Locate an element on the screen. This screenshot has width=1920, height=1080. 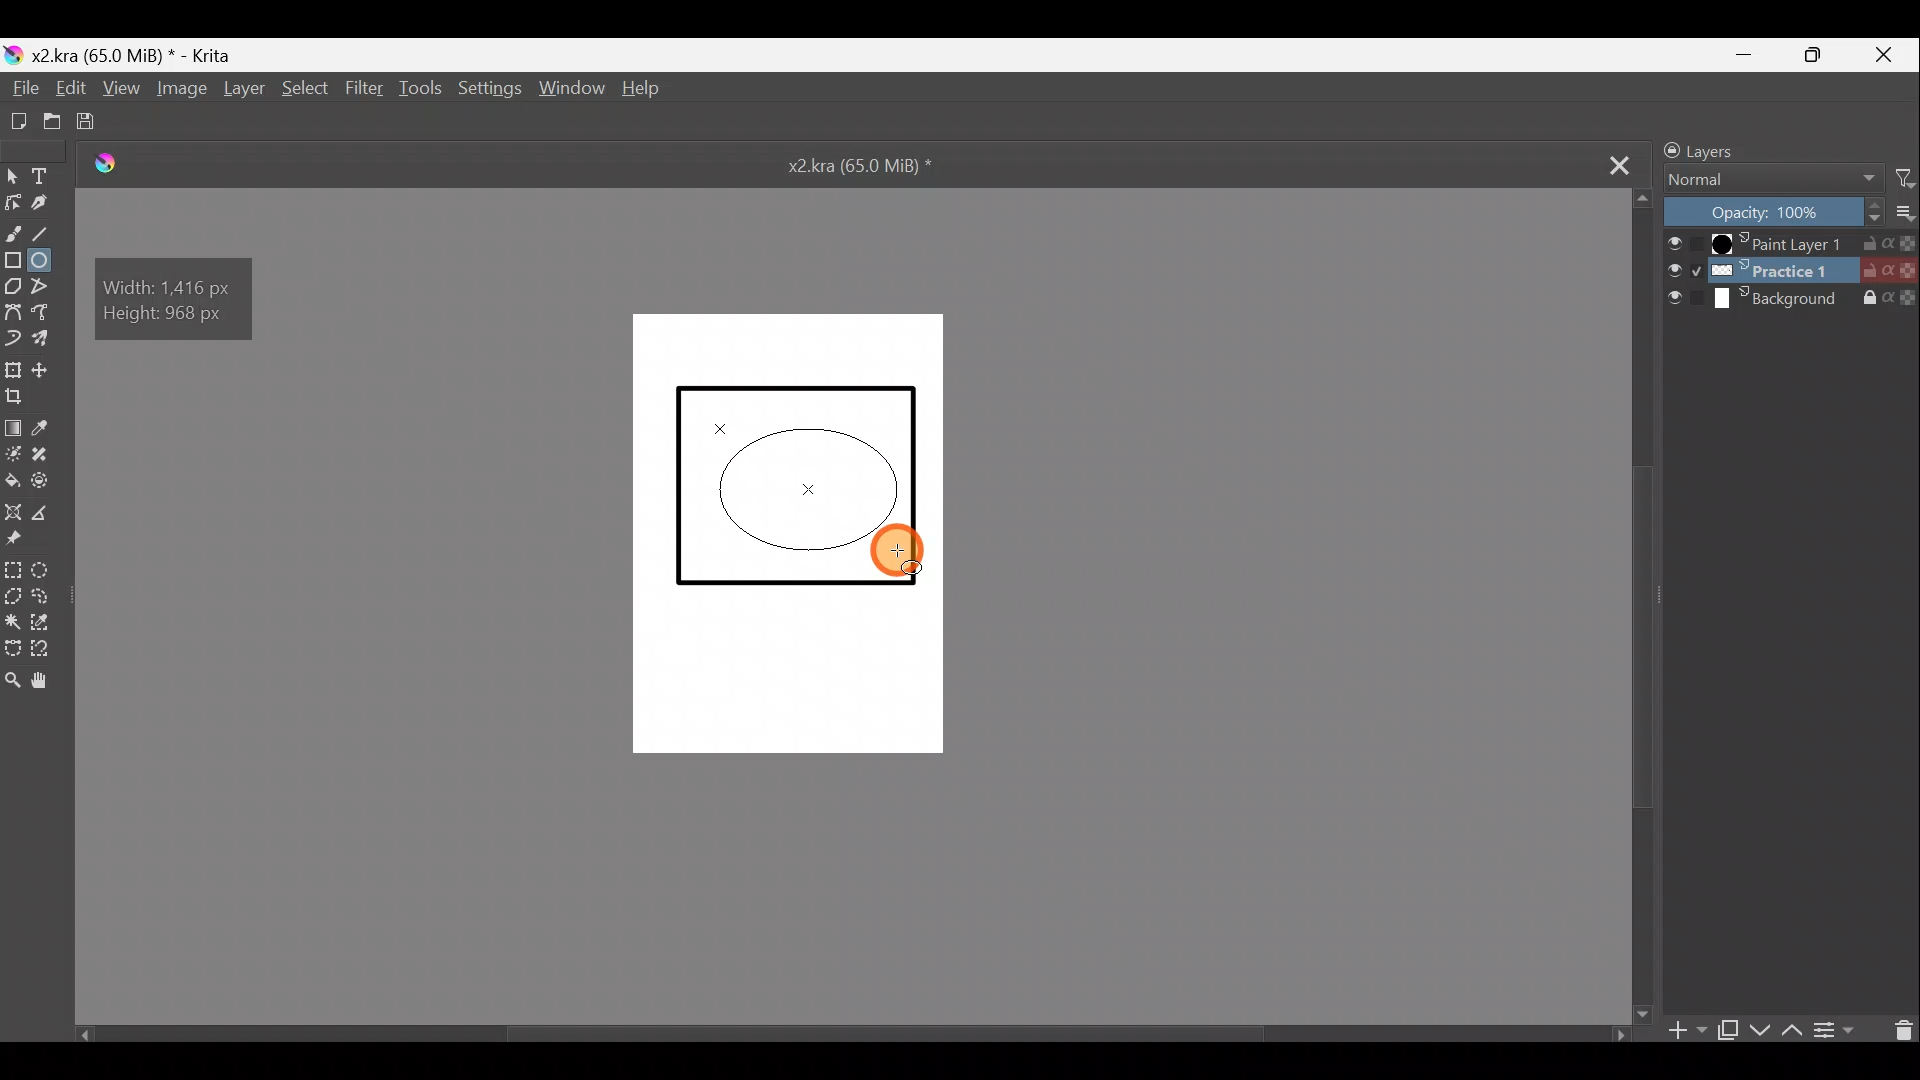
Select is located at coordinates (305, 90).